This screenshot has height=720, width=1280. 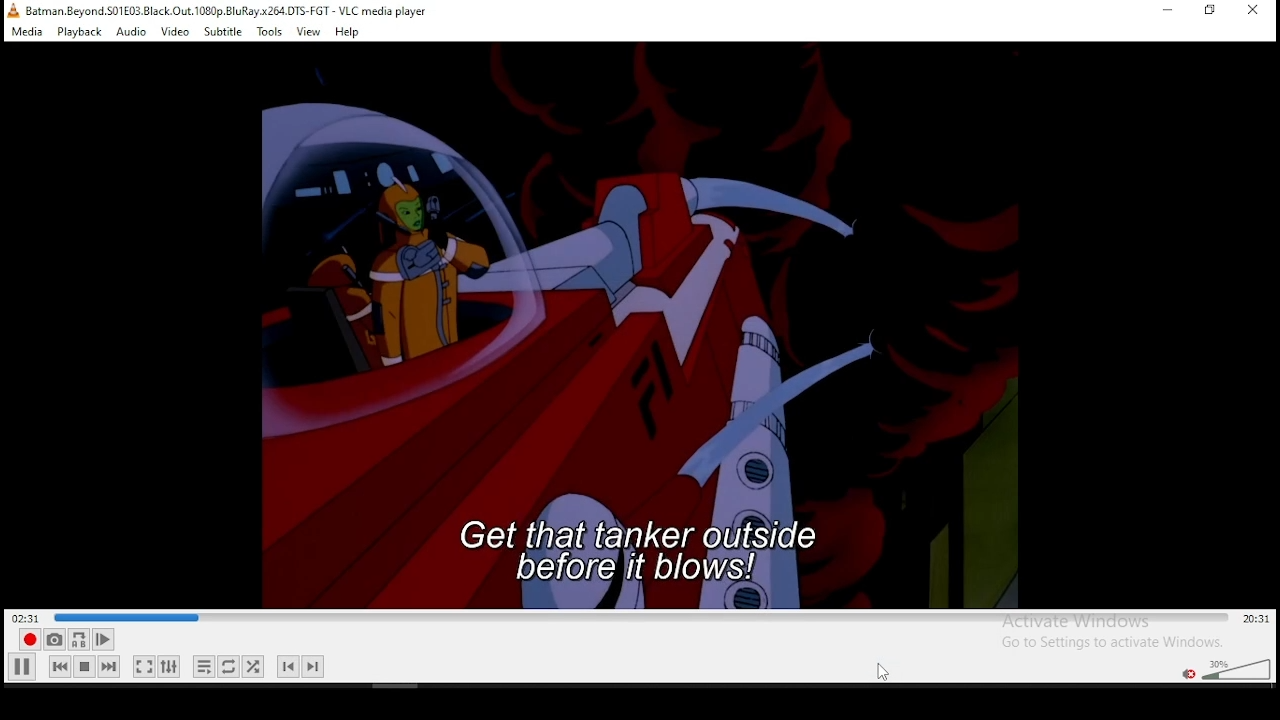 I want to click on seek bar, so click(x=643, y=618).